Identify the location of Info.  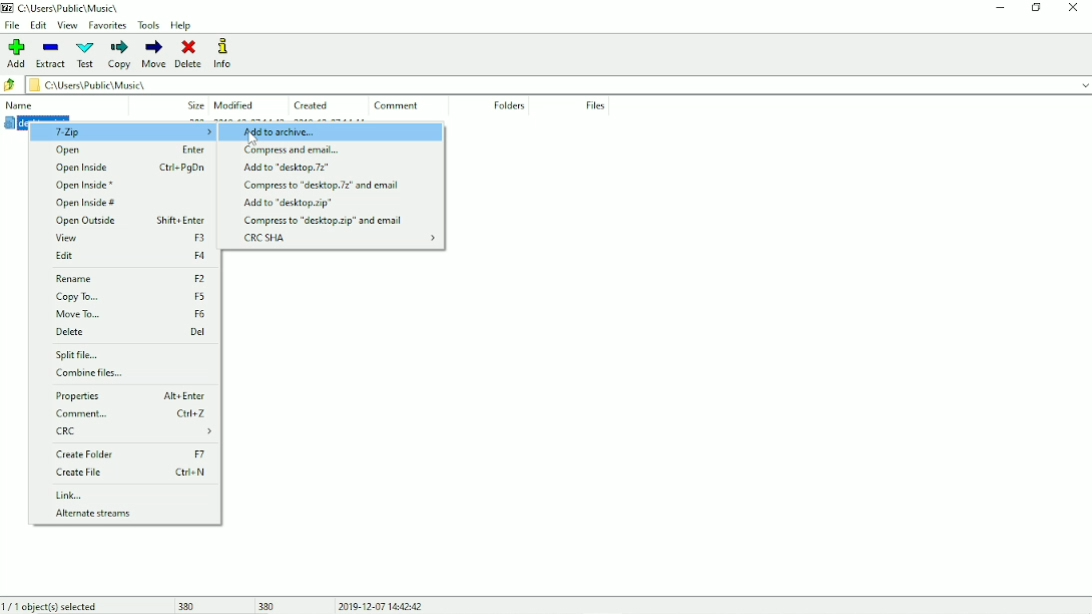
(223, 53).